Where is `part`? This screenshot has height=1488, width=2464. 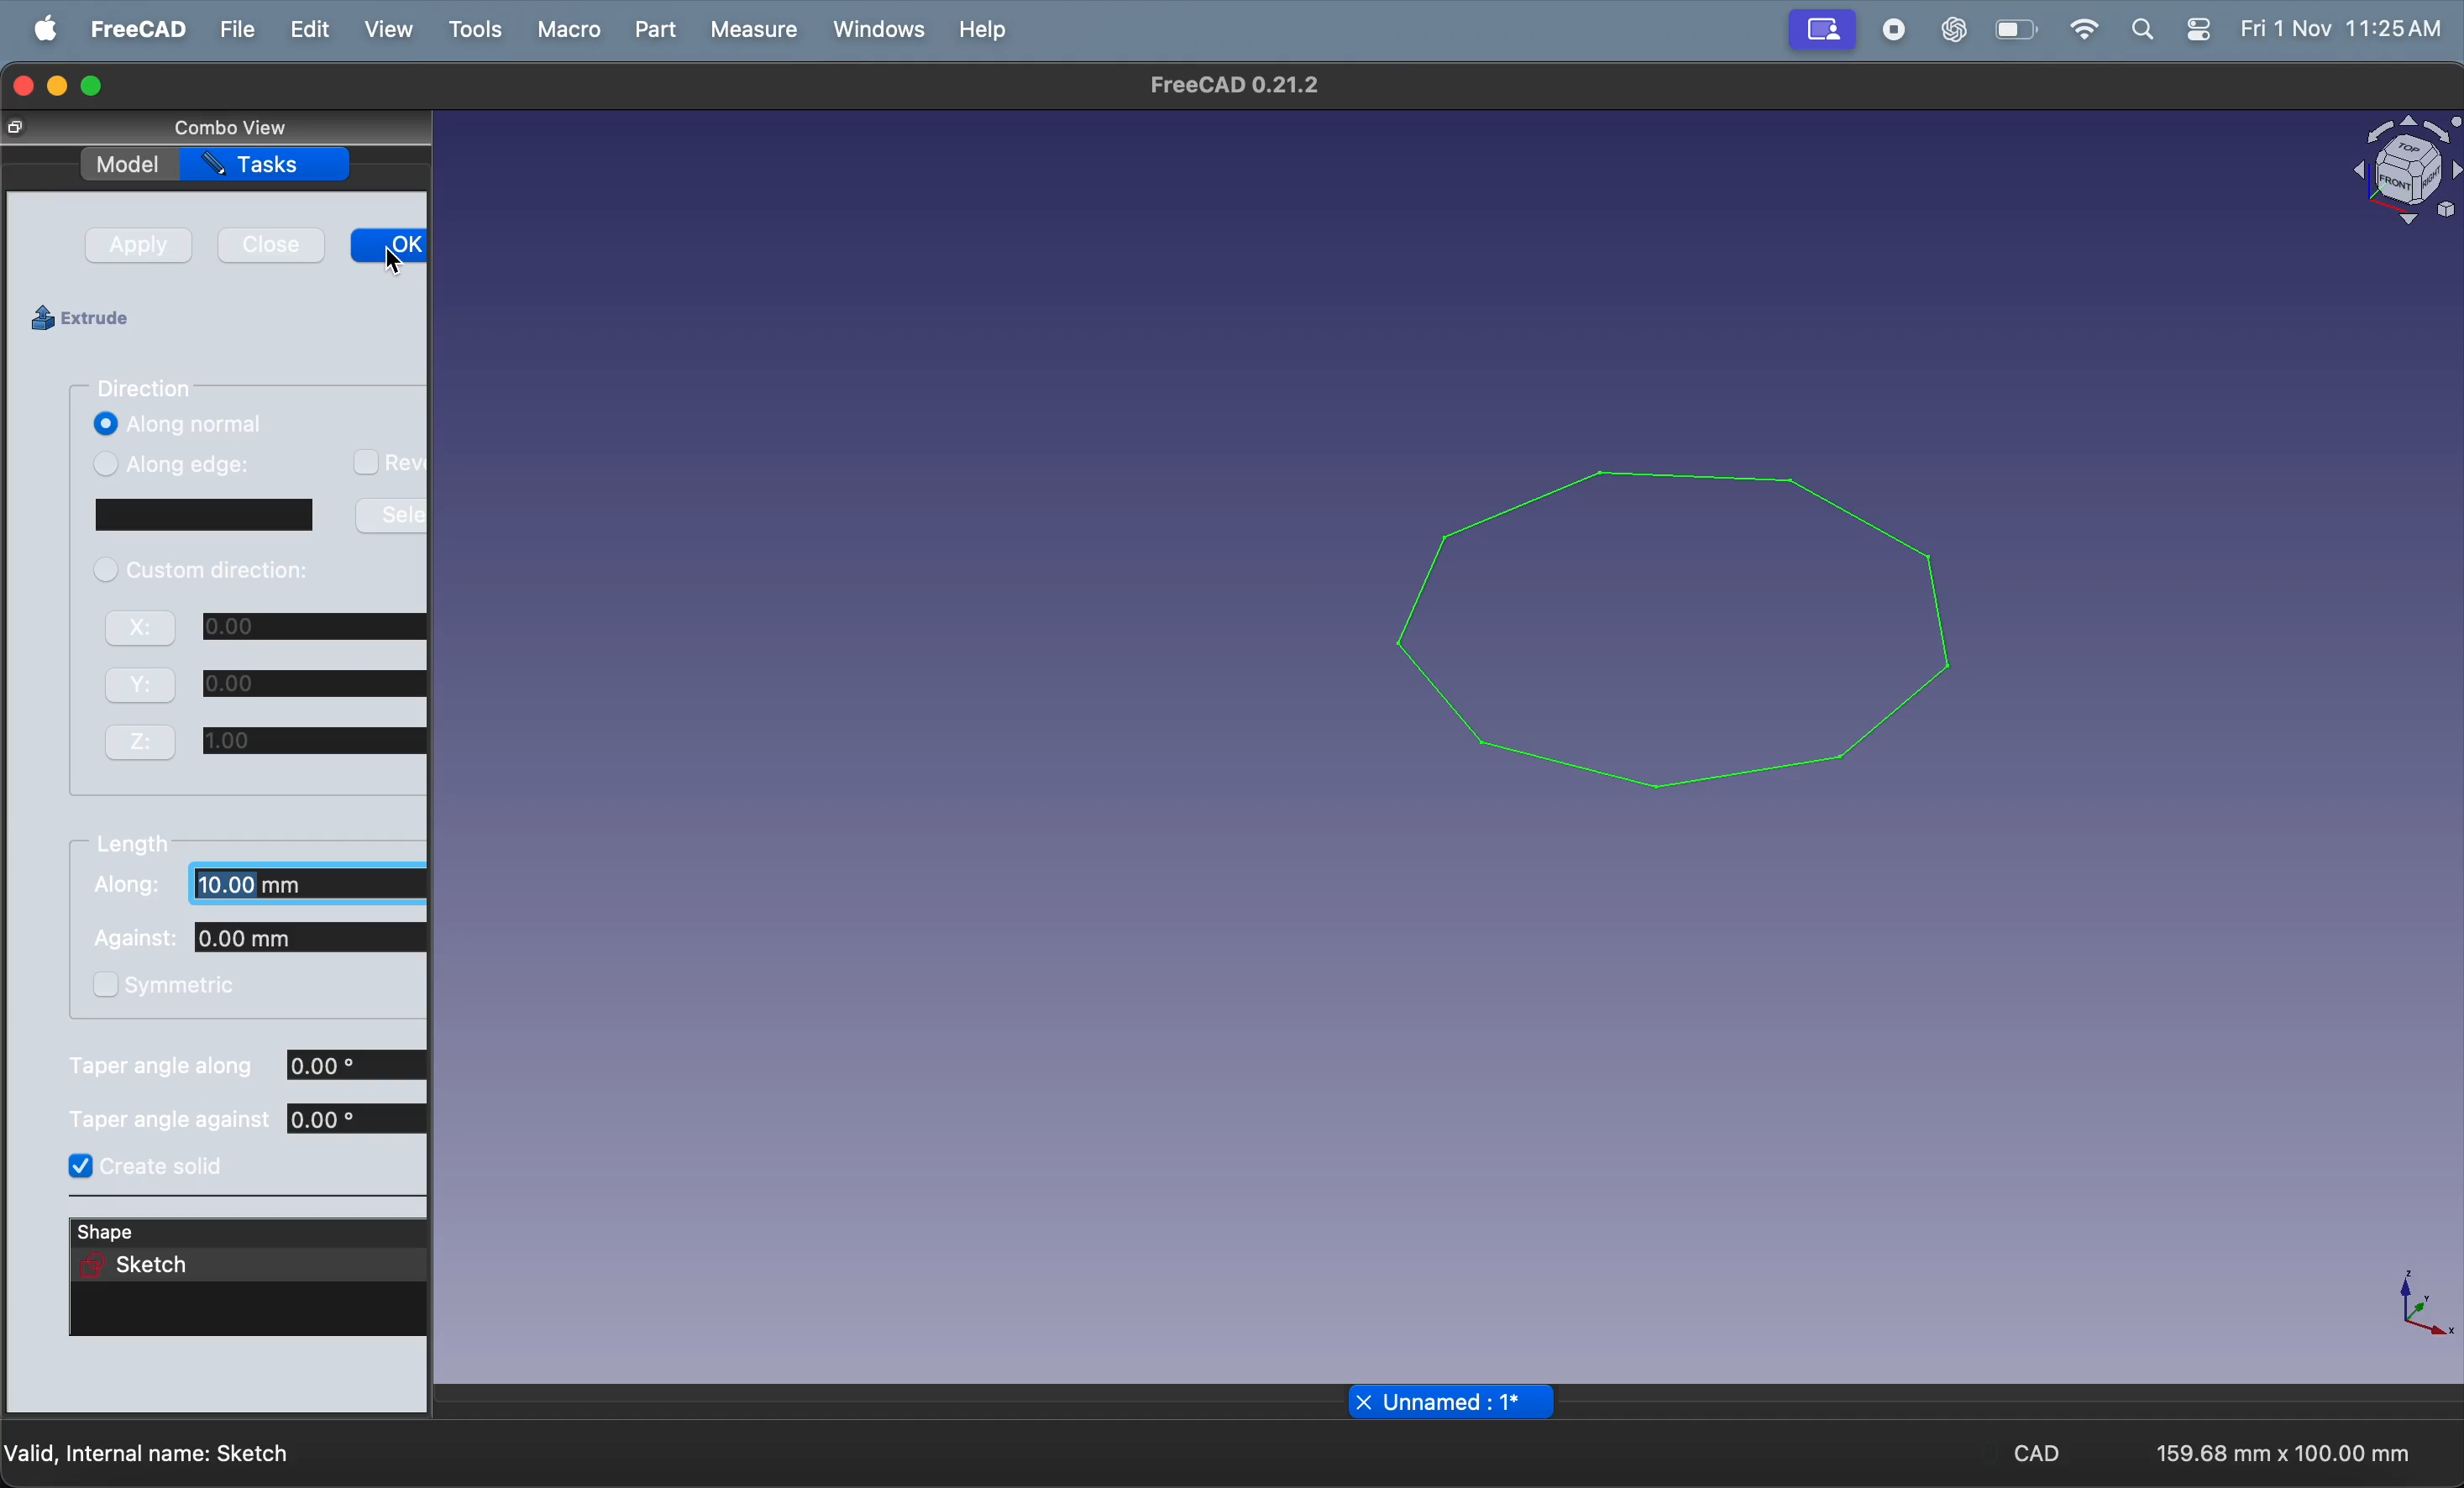 part is located at coordinates (652, 31).